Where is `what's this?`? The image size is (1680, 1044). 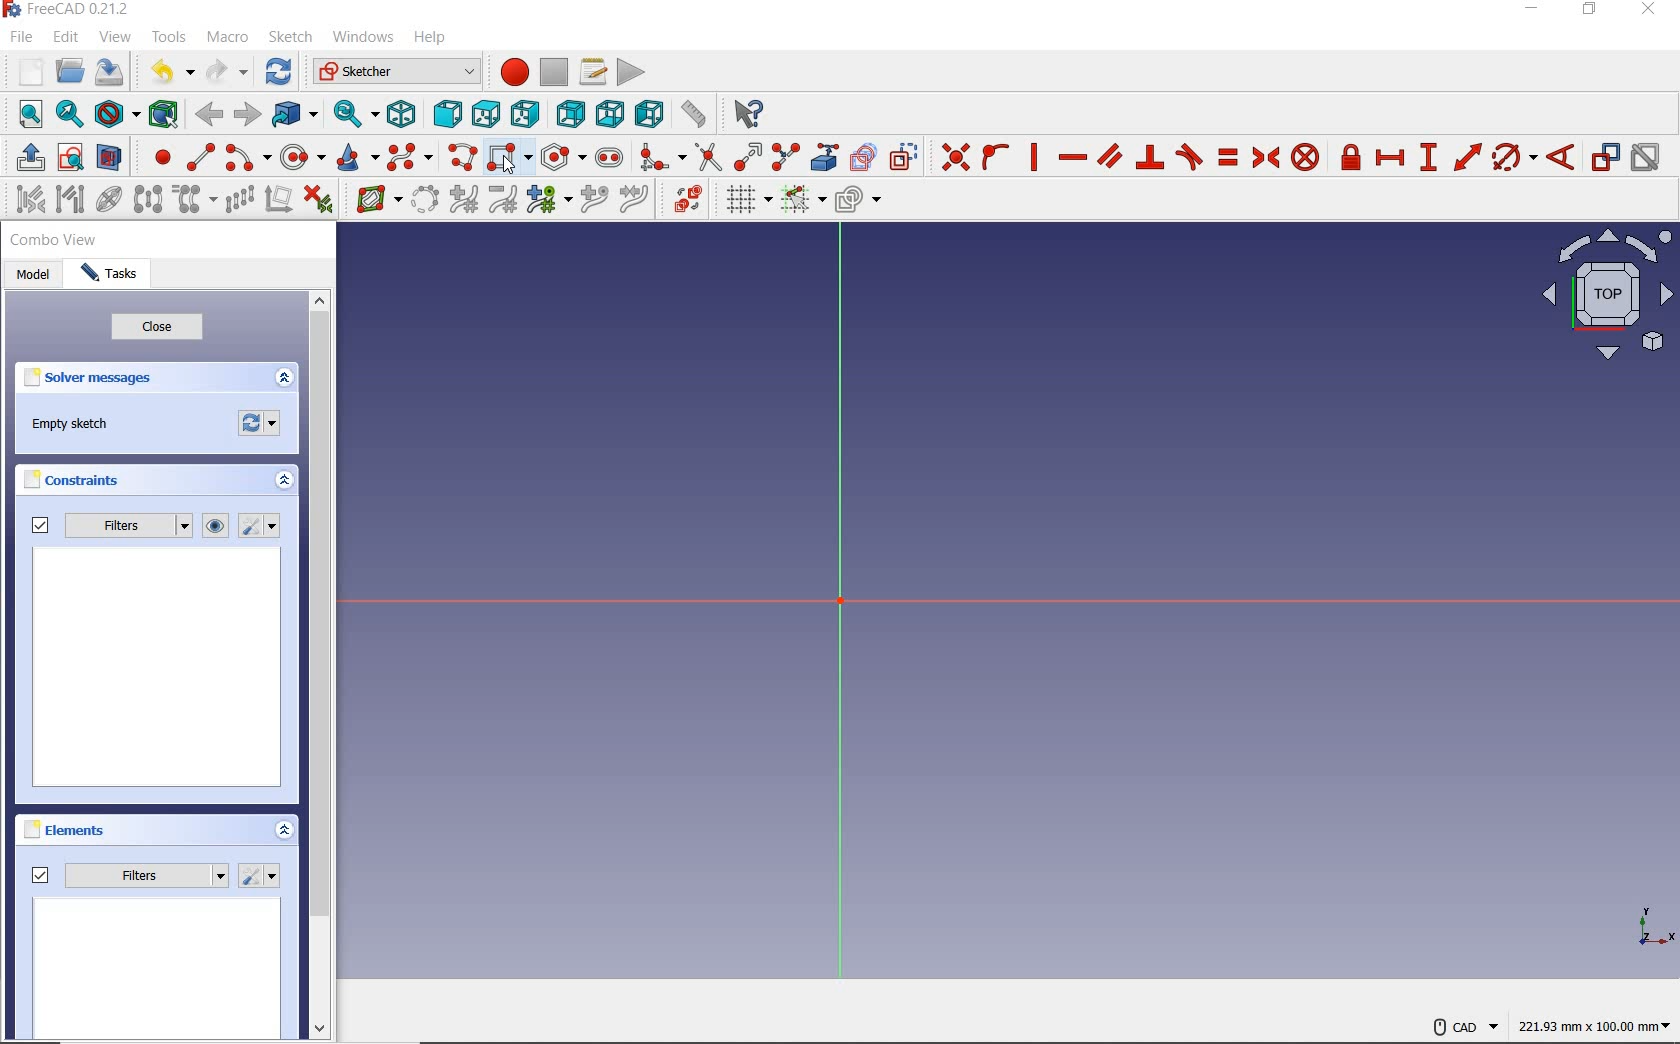
what's this? is located at coordinates (743, 116).